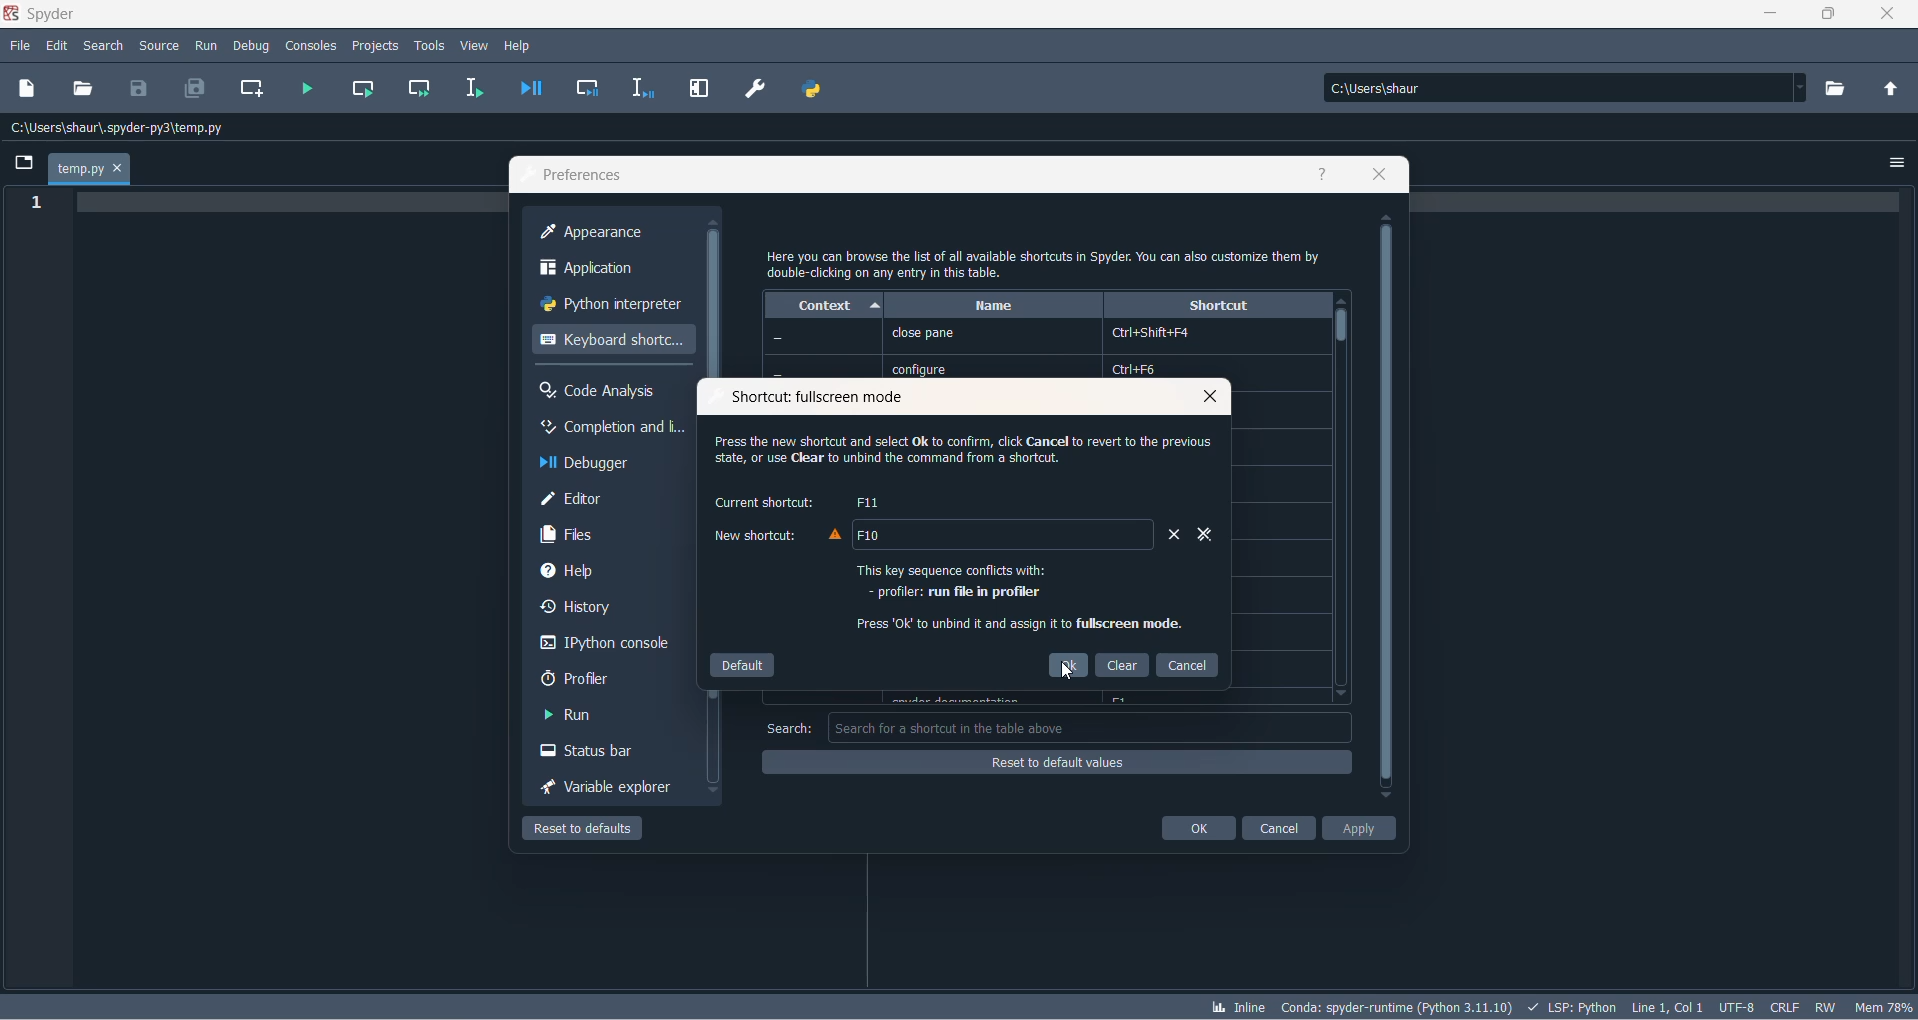  Describe the element at coordinates (251, 43) in the screenshot. I see `debug` at that location.